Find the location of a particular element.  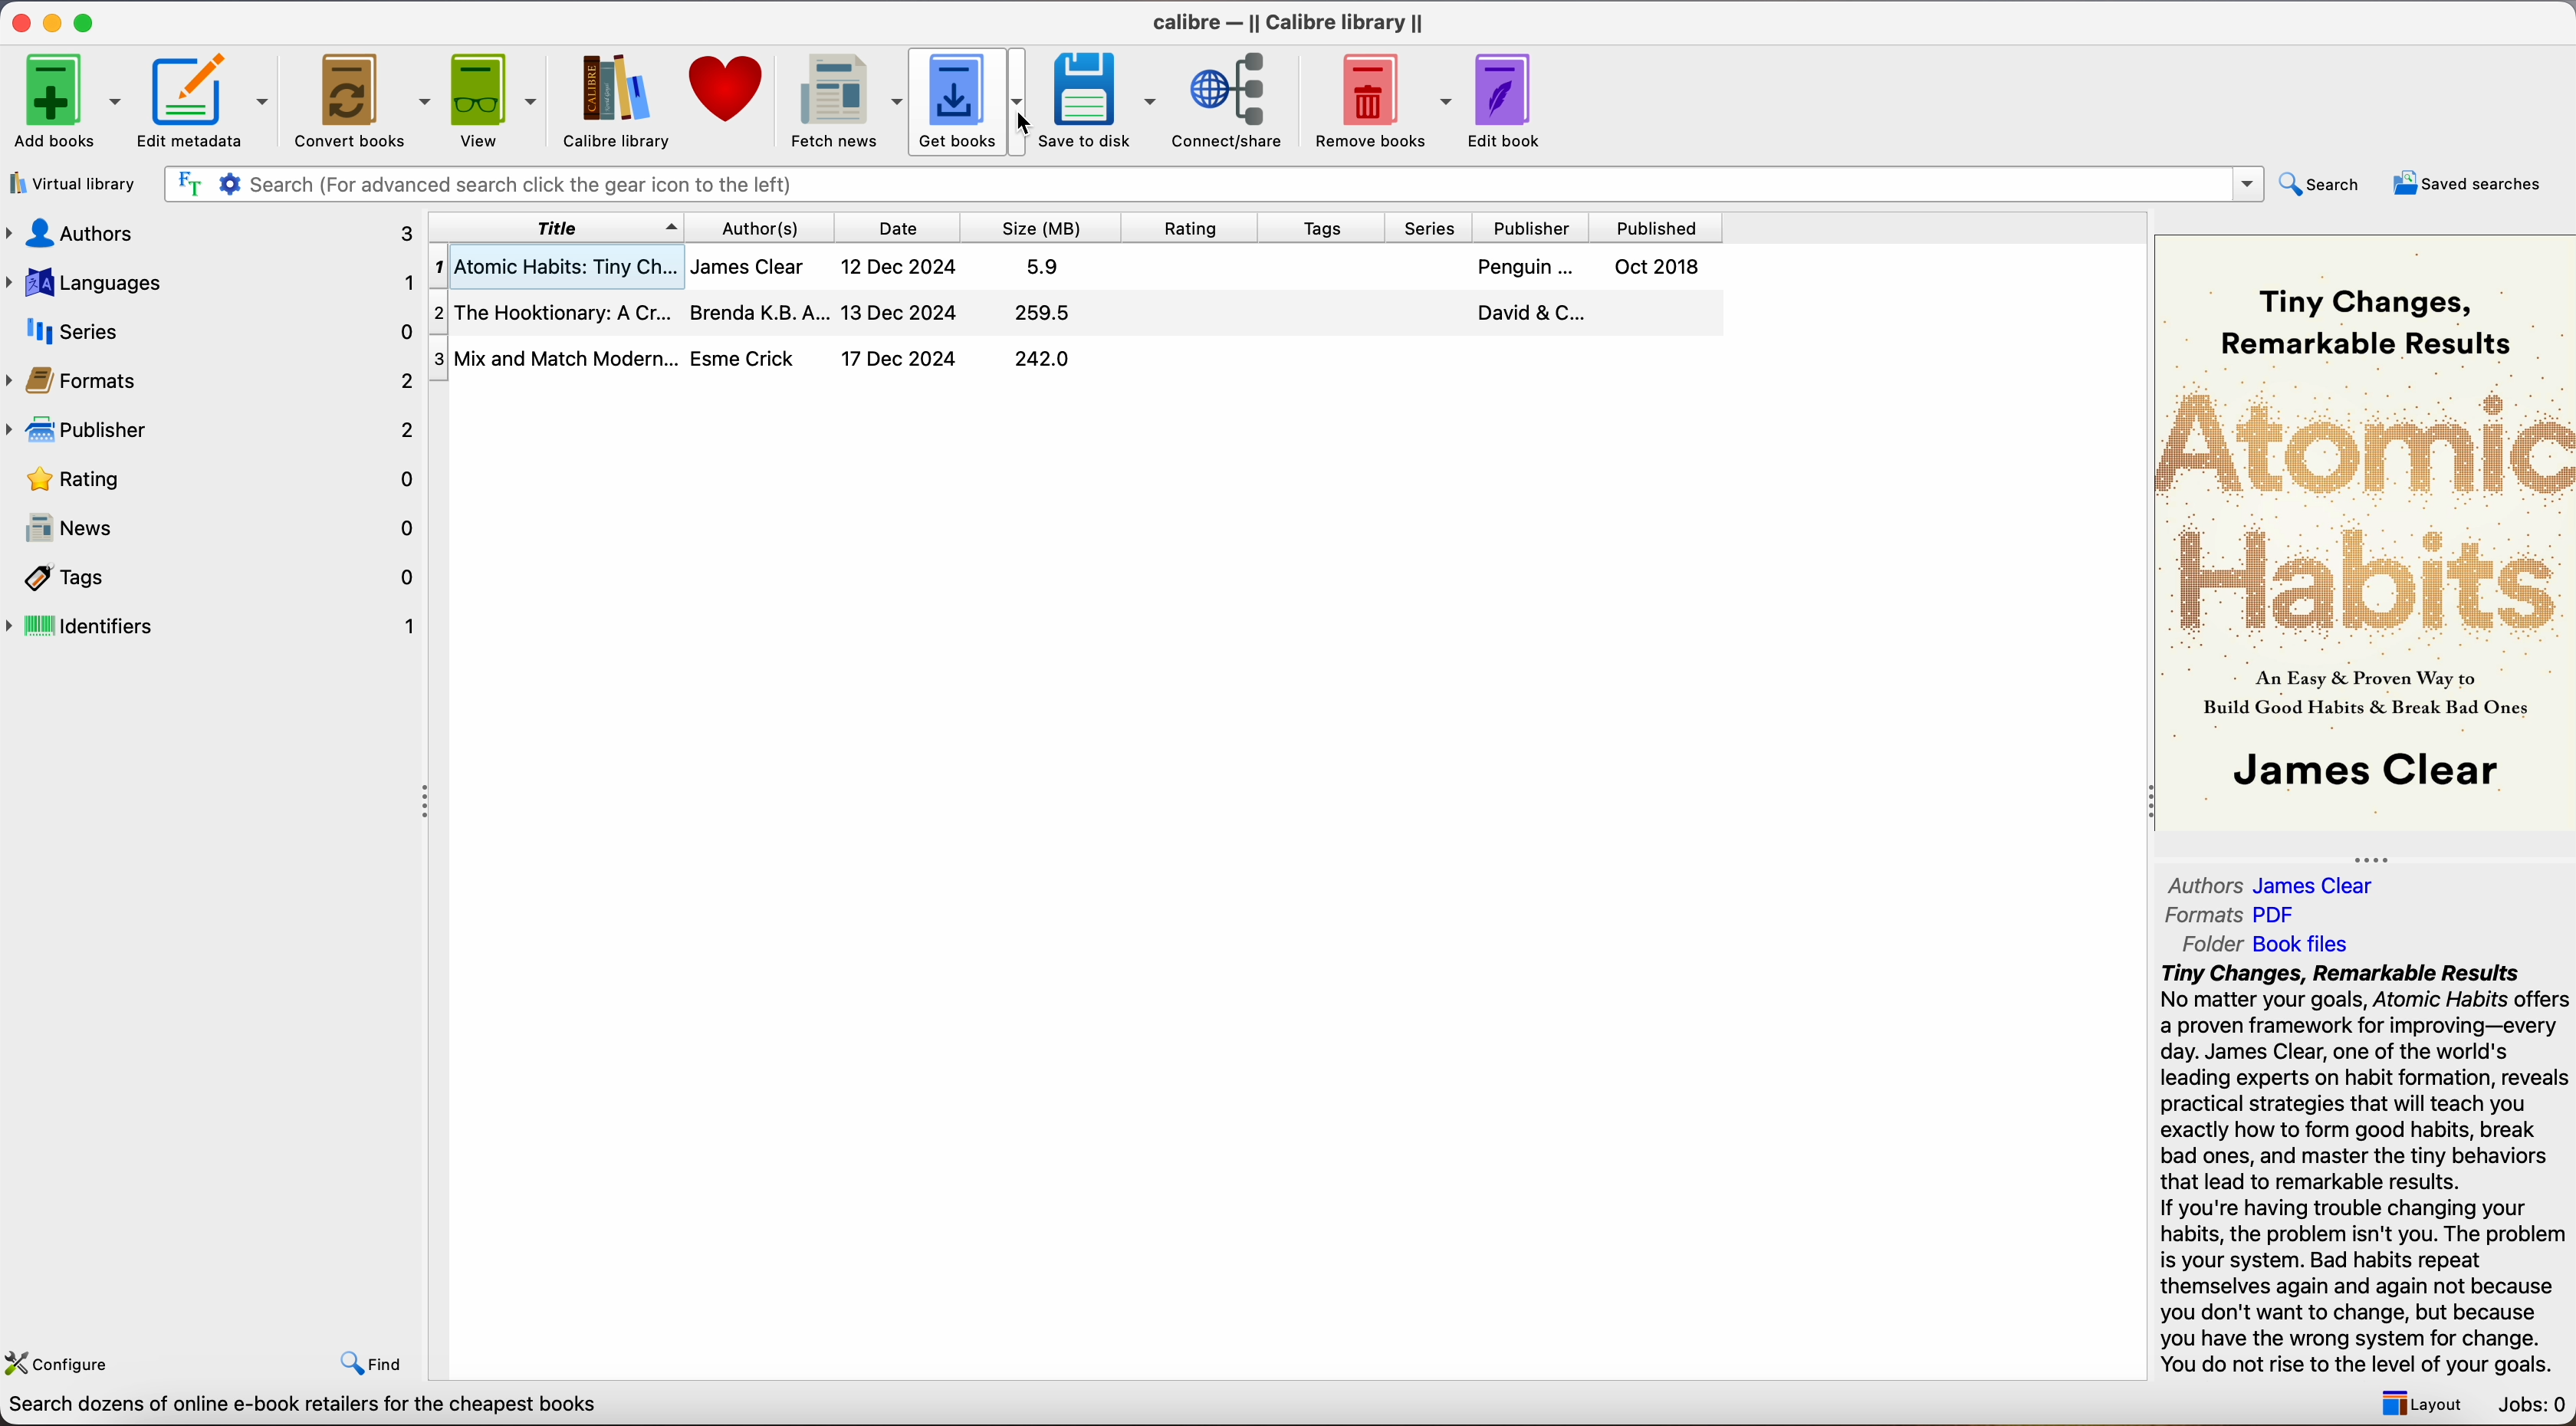

formats is located at coordinates (213, 380).